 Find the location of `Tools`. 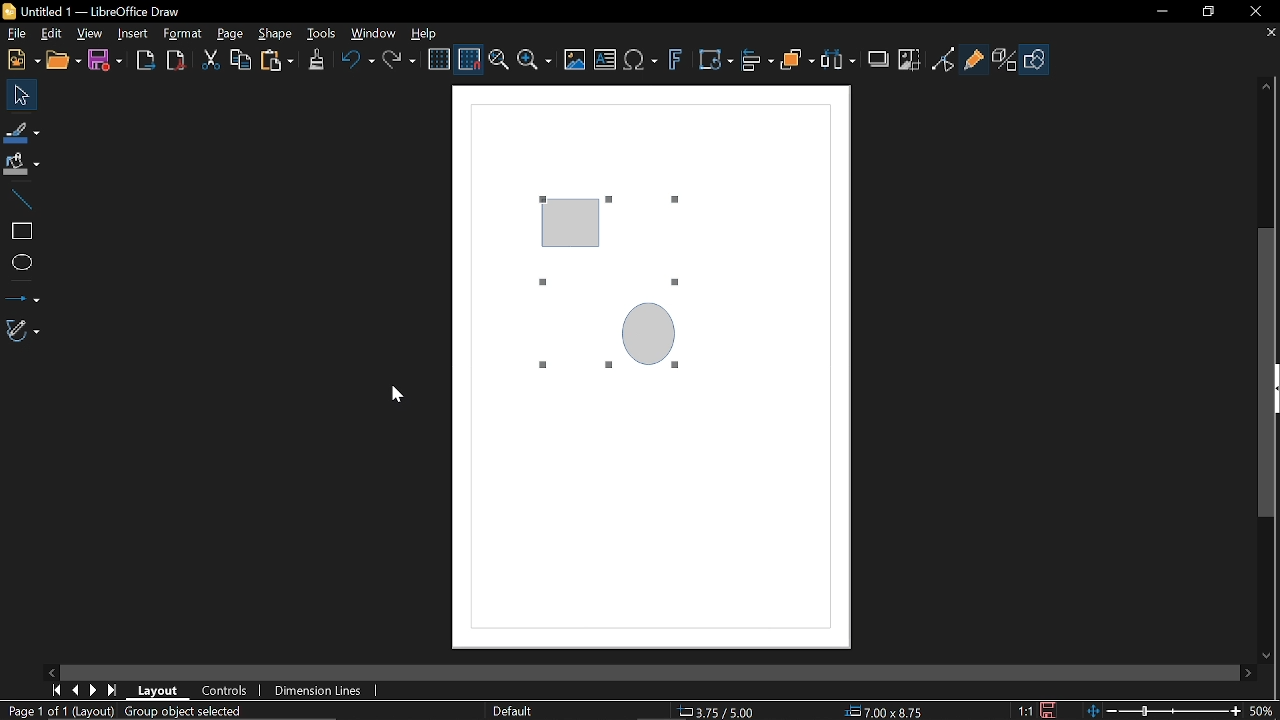

Tools is located at coordinates (322, 34).